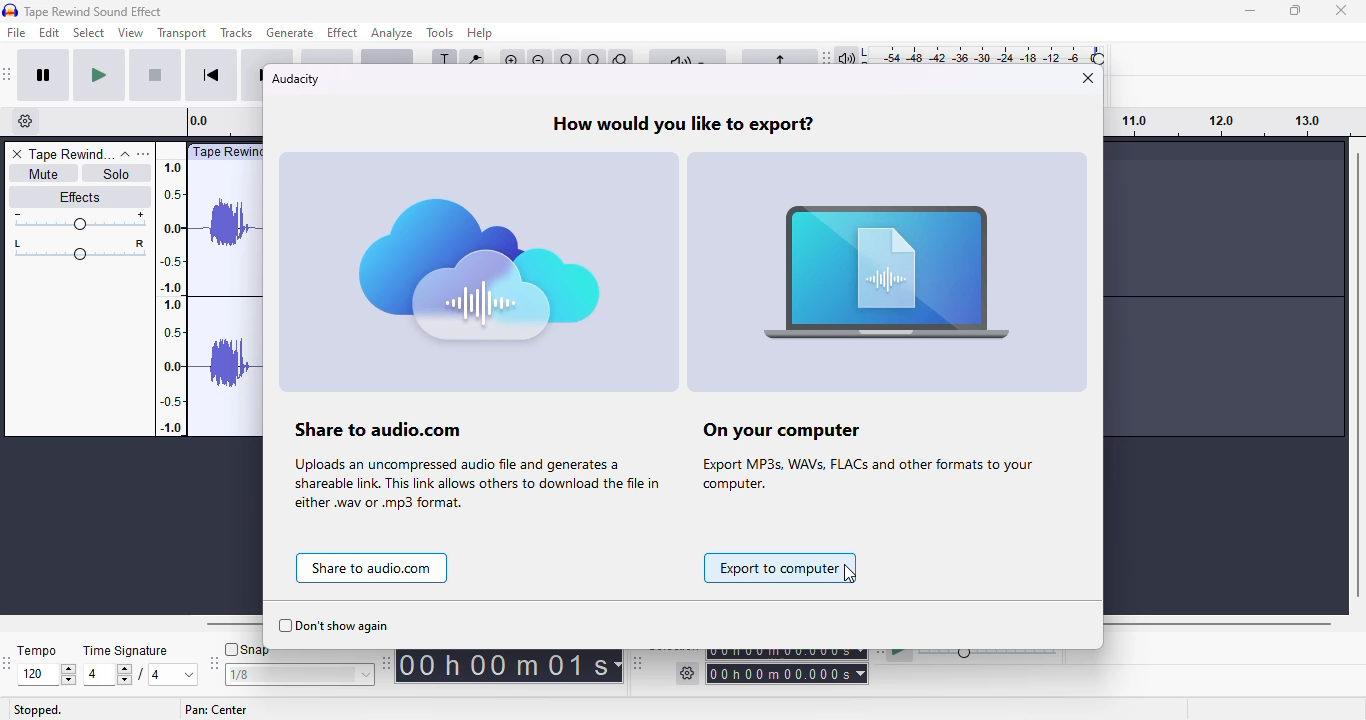 The height and width of the screenshot is (720, 1366). I want to click on audacity playback meter toolbar, so click(965, 53).